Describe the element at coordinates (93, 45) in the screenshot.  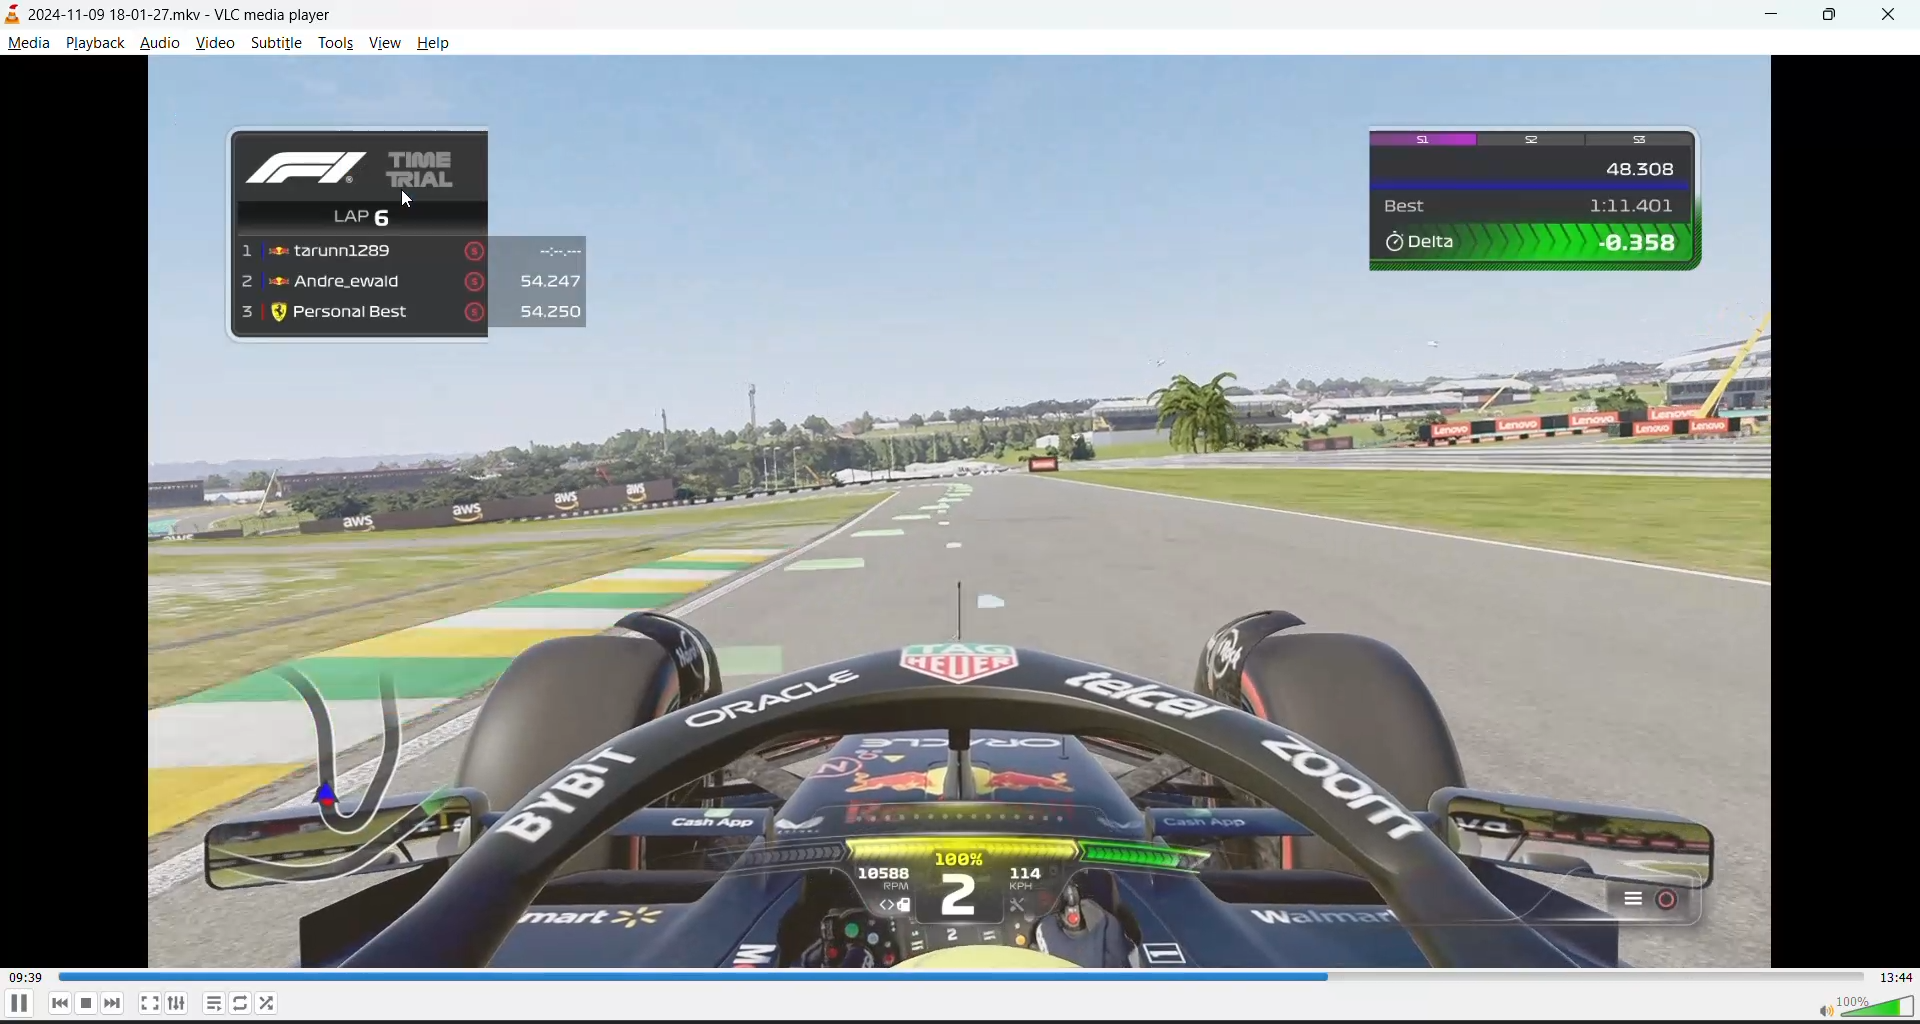
I see `playback` at that location.